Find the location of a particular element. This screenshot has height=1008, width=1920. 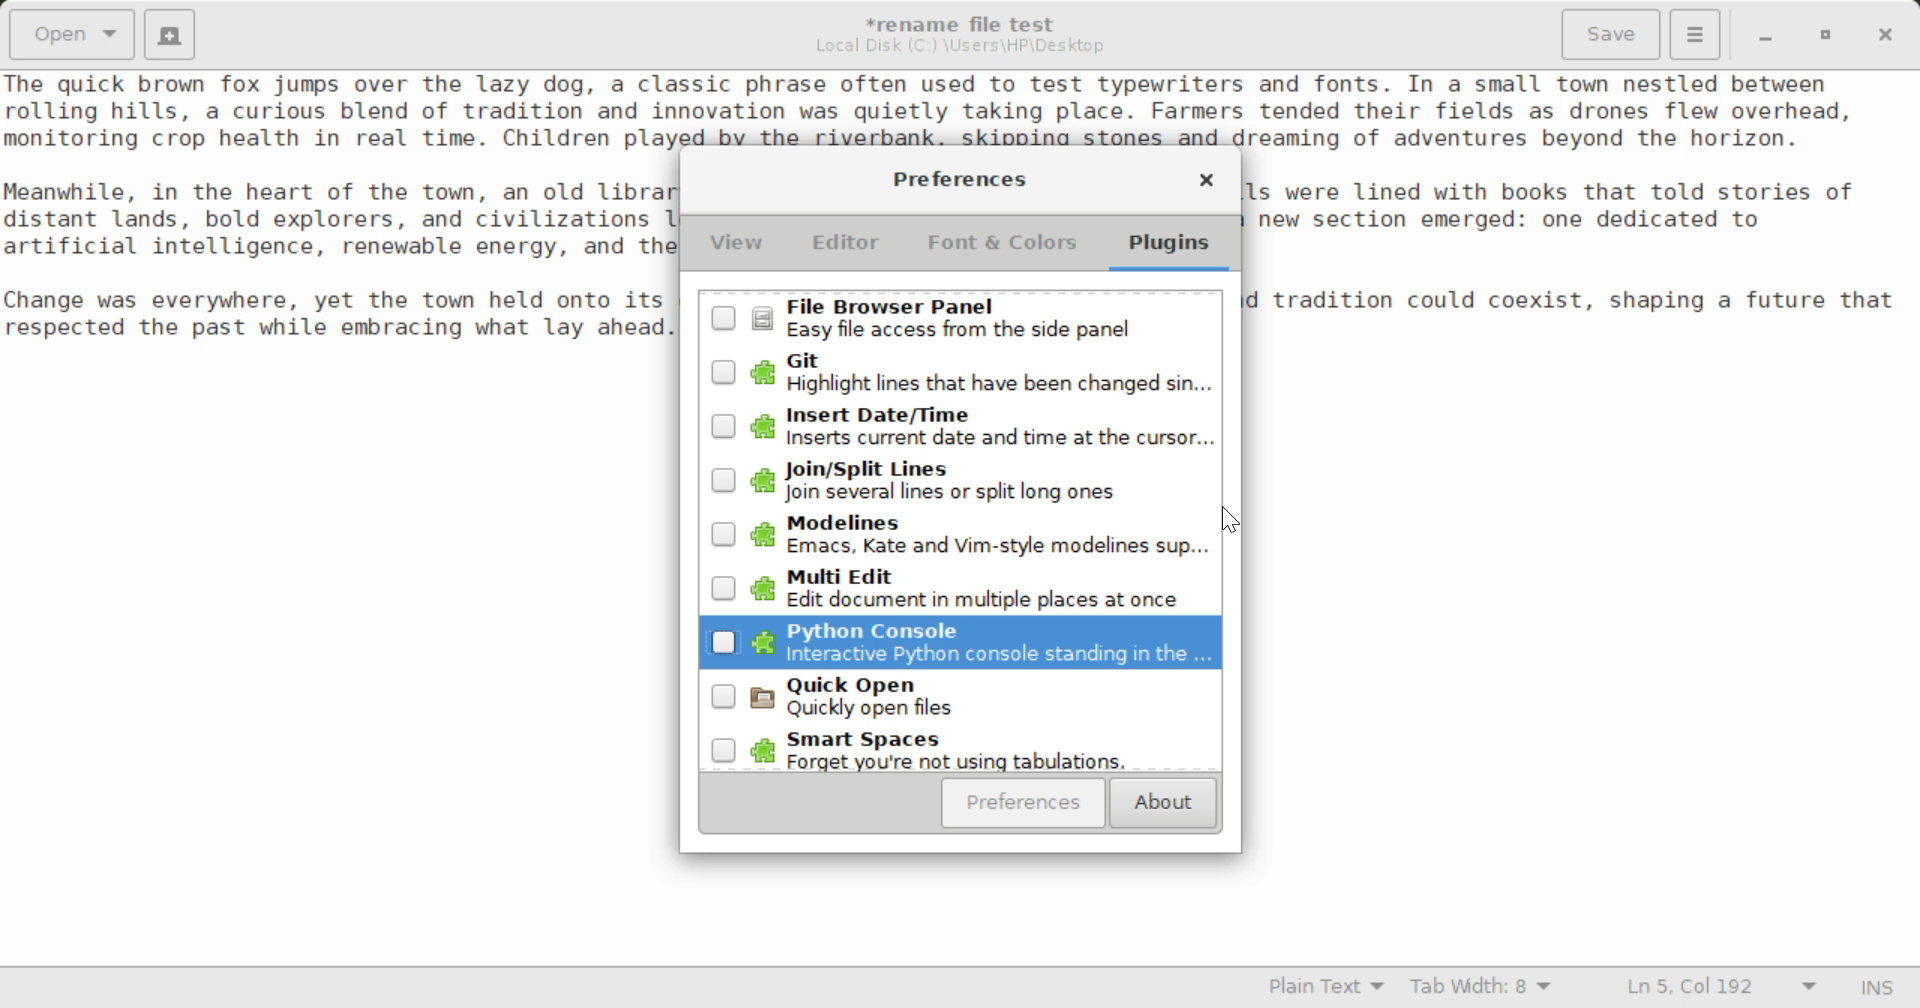

Unselected Quickly Open Plugin is located at coordinates (959, 701).